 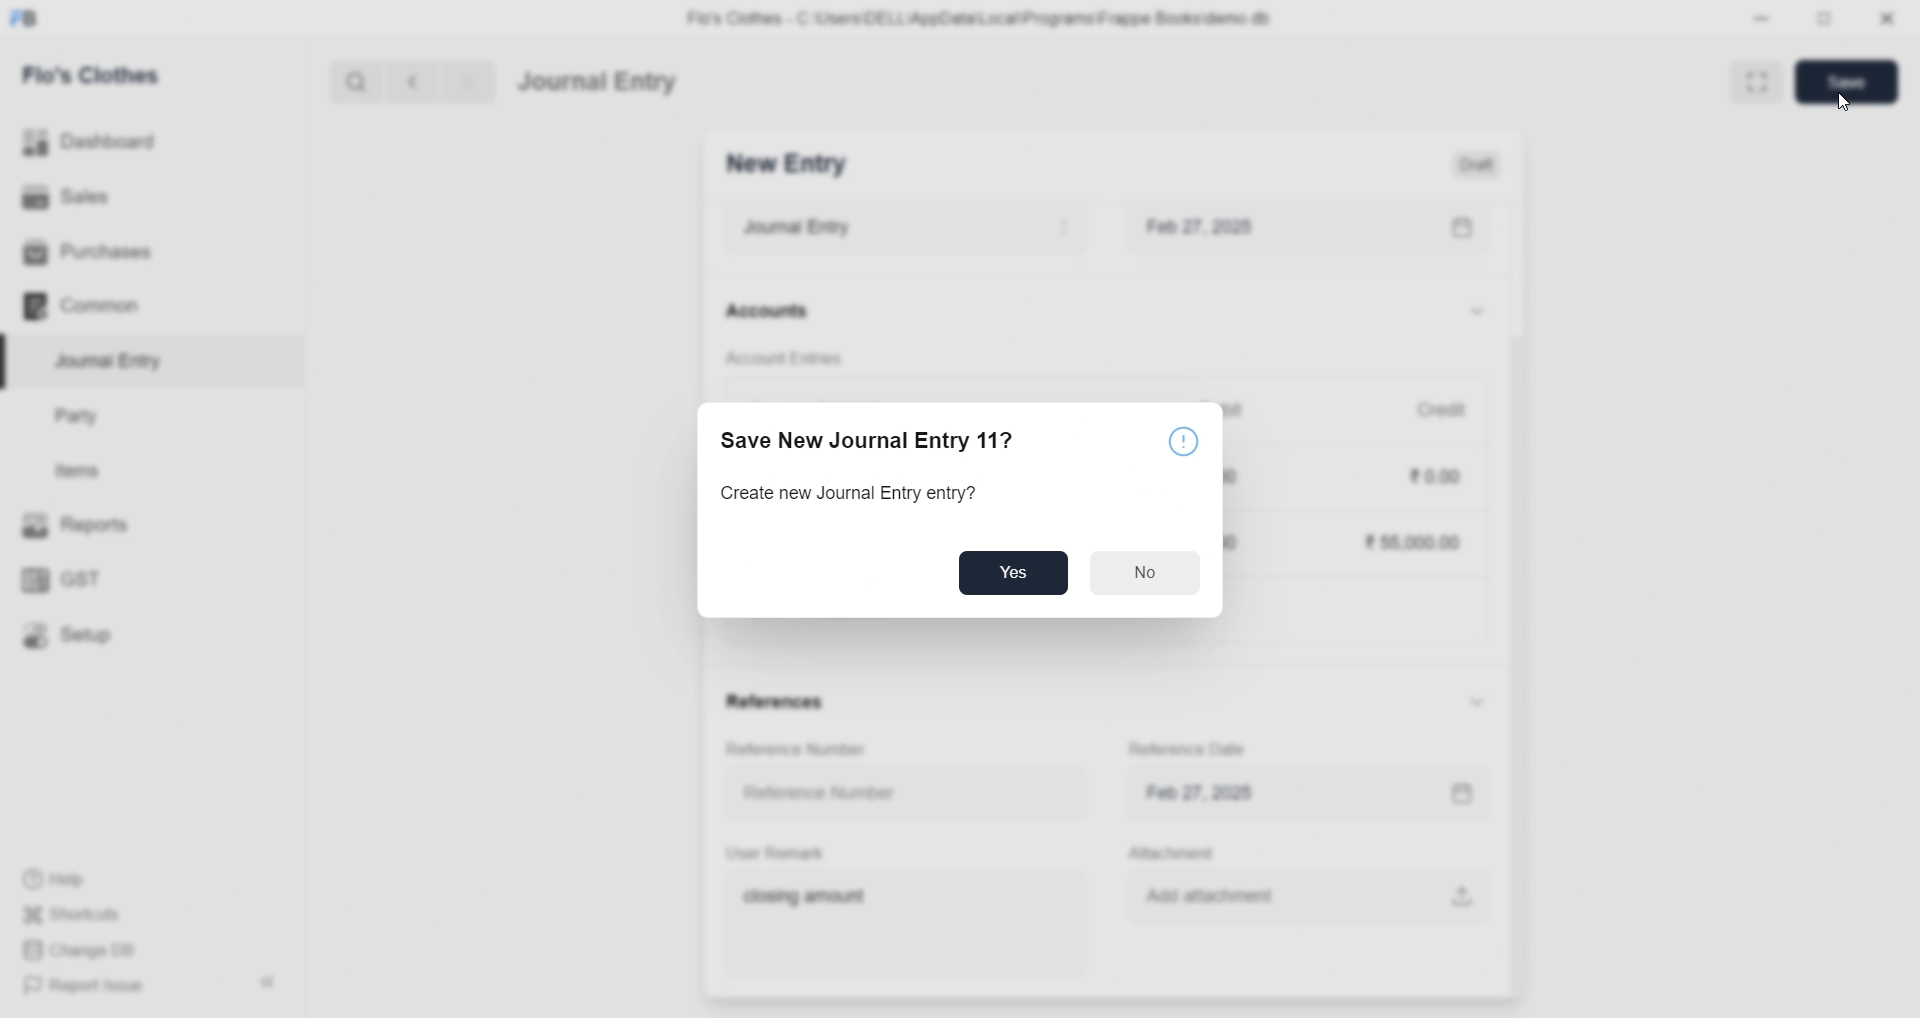 What do you see at coordinates (1013, 572) in the screenshot?
I see `Yes` at bounding box center [1013, 572].